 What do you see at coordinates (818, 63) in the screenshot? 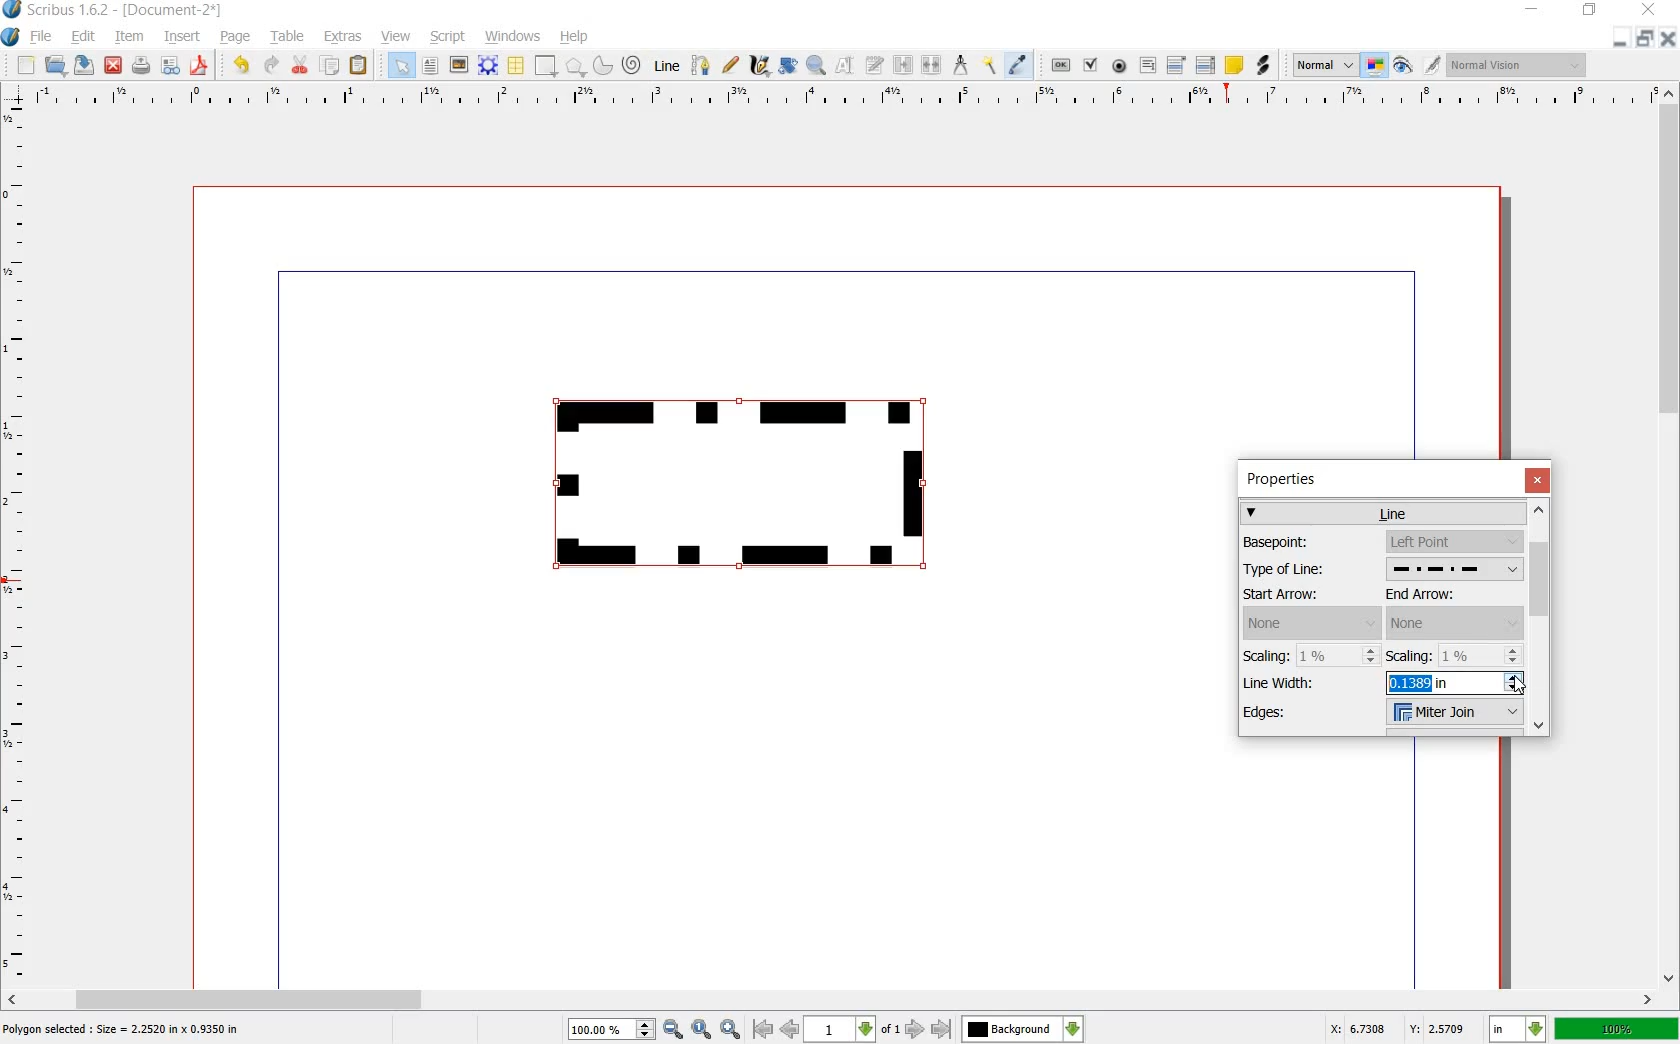
I see `ZOOM IN OR OUT` at bounding box center [818, 63].